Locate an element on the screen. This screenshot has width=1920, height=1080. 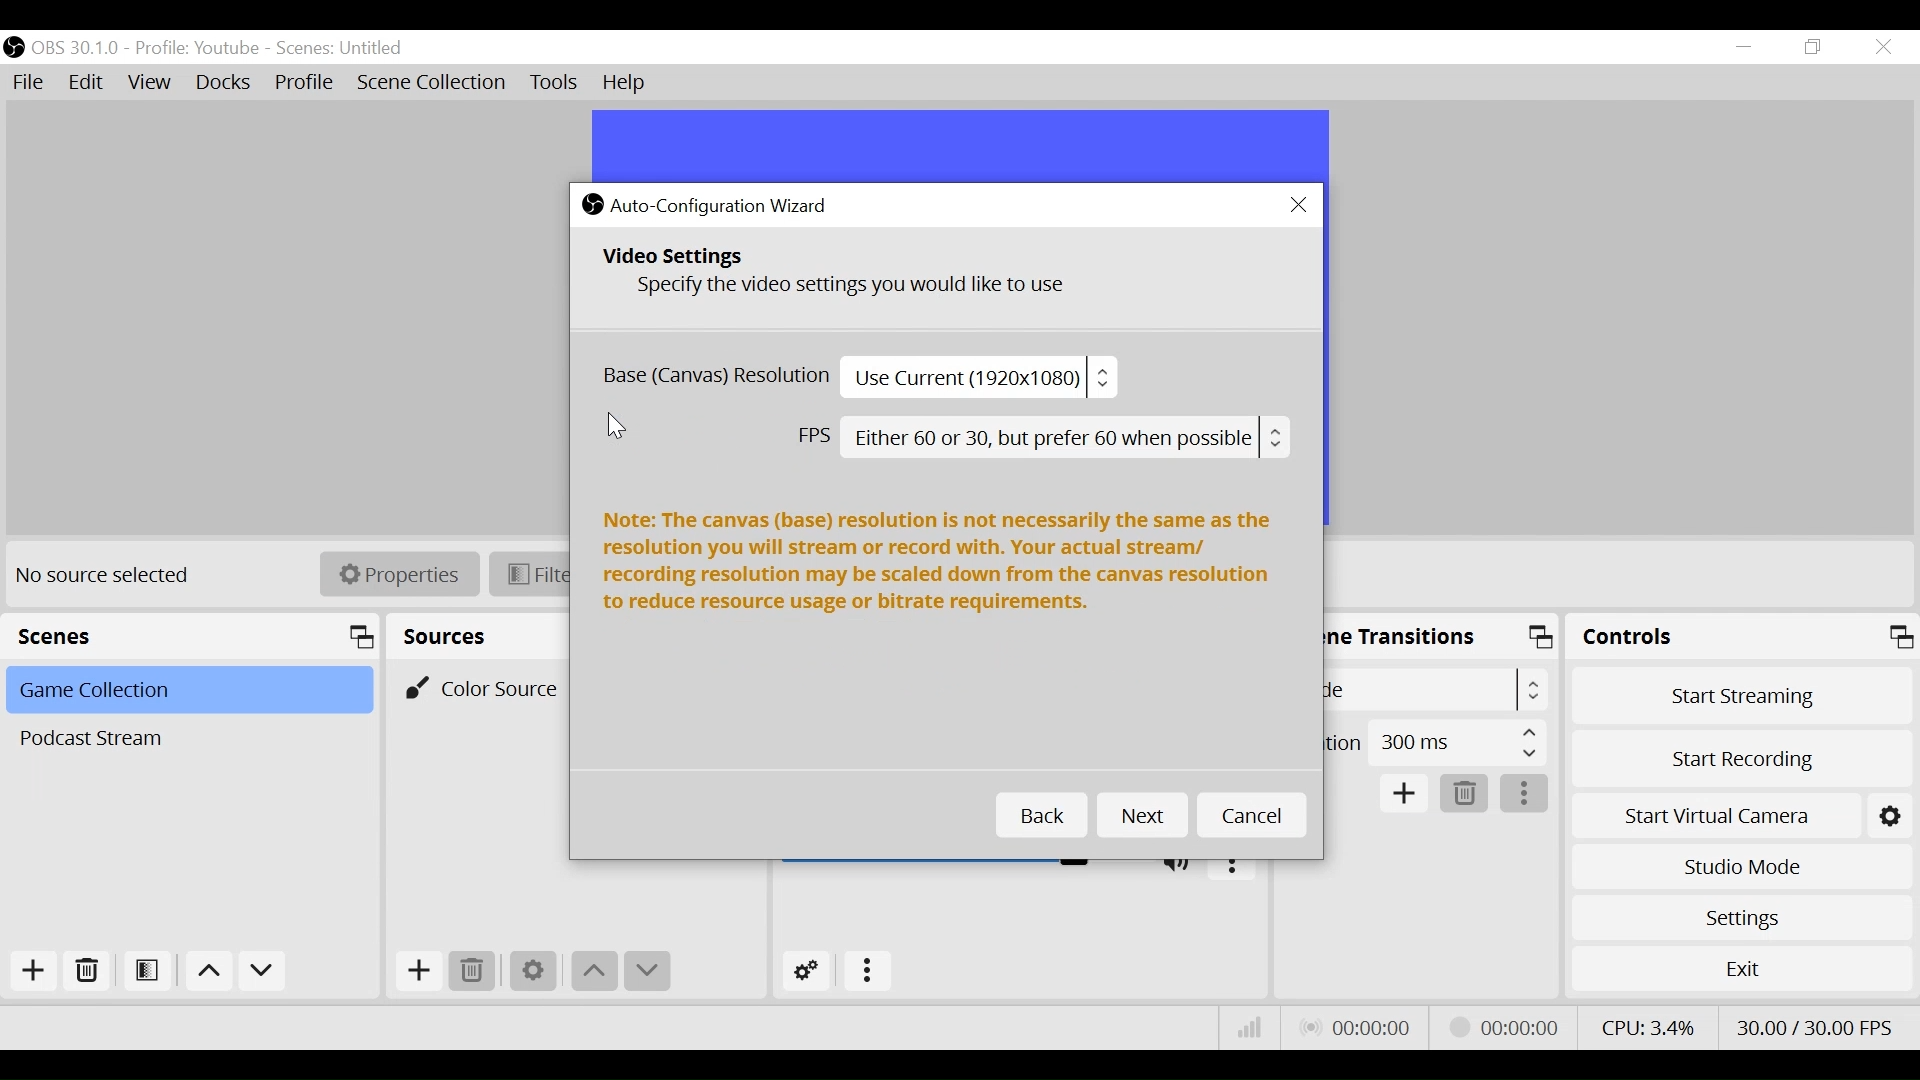
move up is located at coordinates (596, 973).